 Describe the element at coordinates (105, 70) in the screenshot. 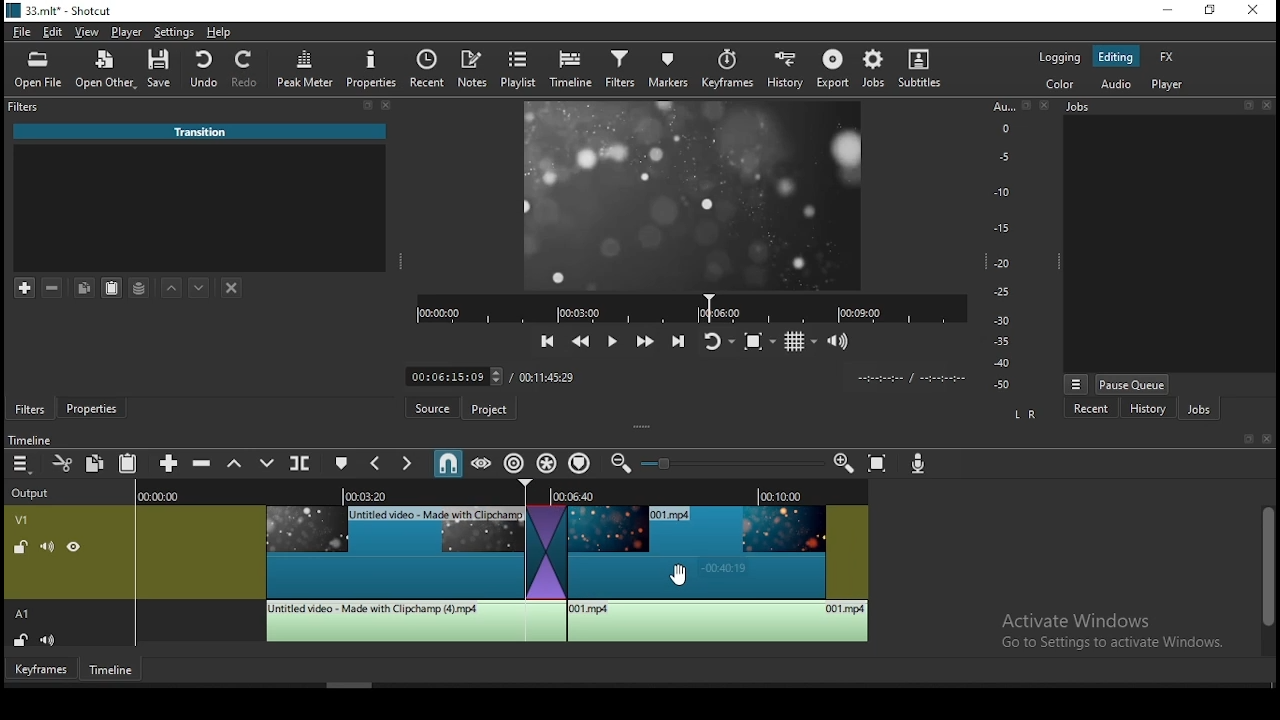

I see `open other` at that location.